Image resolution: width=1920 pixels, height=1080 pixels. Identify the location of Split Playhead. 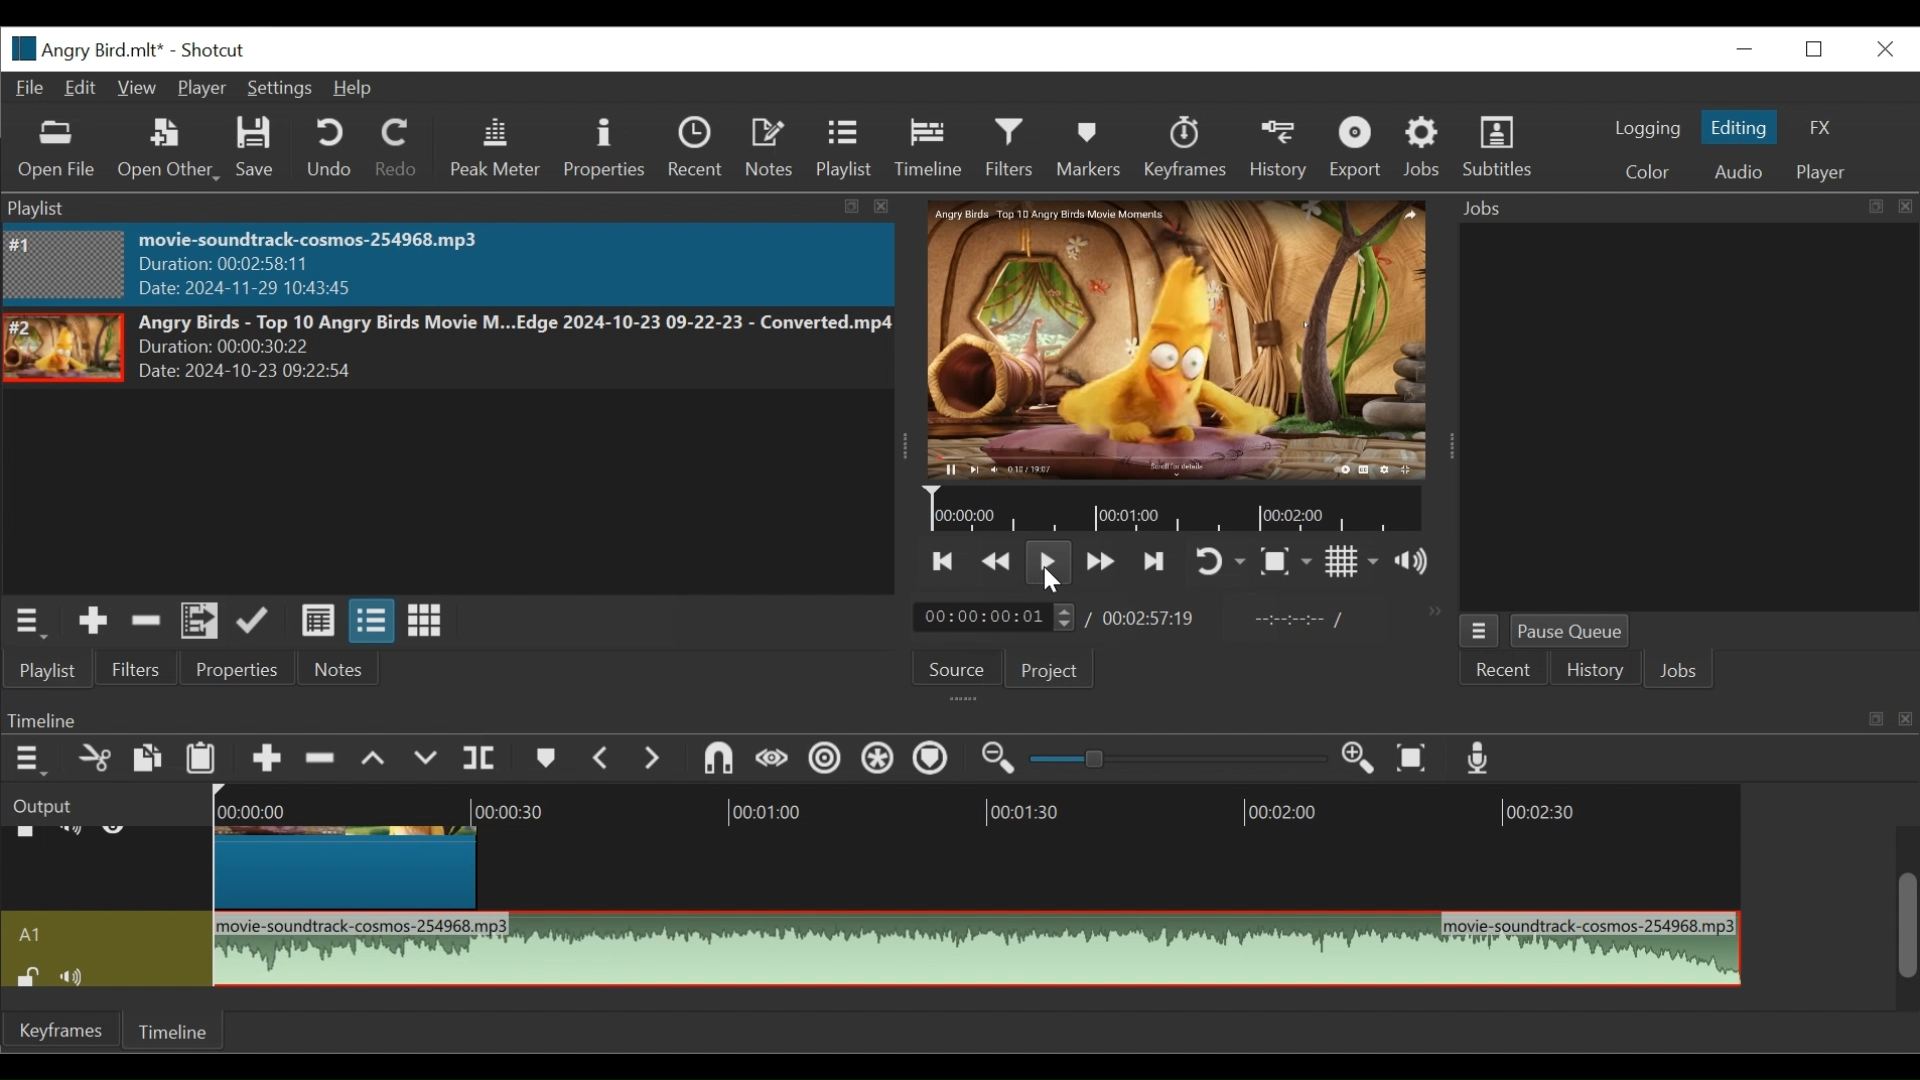
(479, 760).